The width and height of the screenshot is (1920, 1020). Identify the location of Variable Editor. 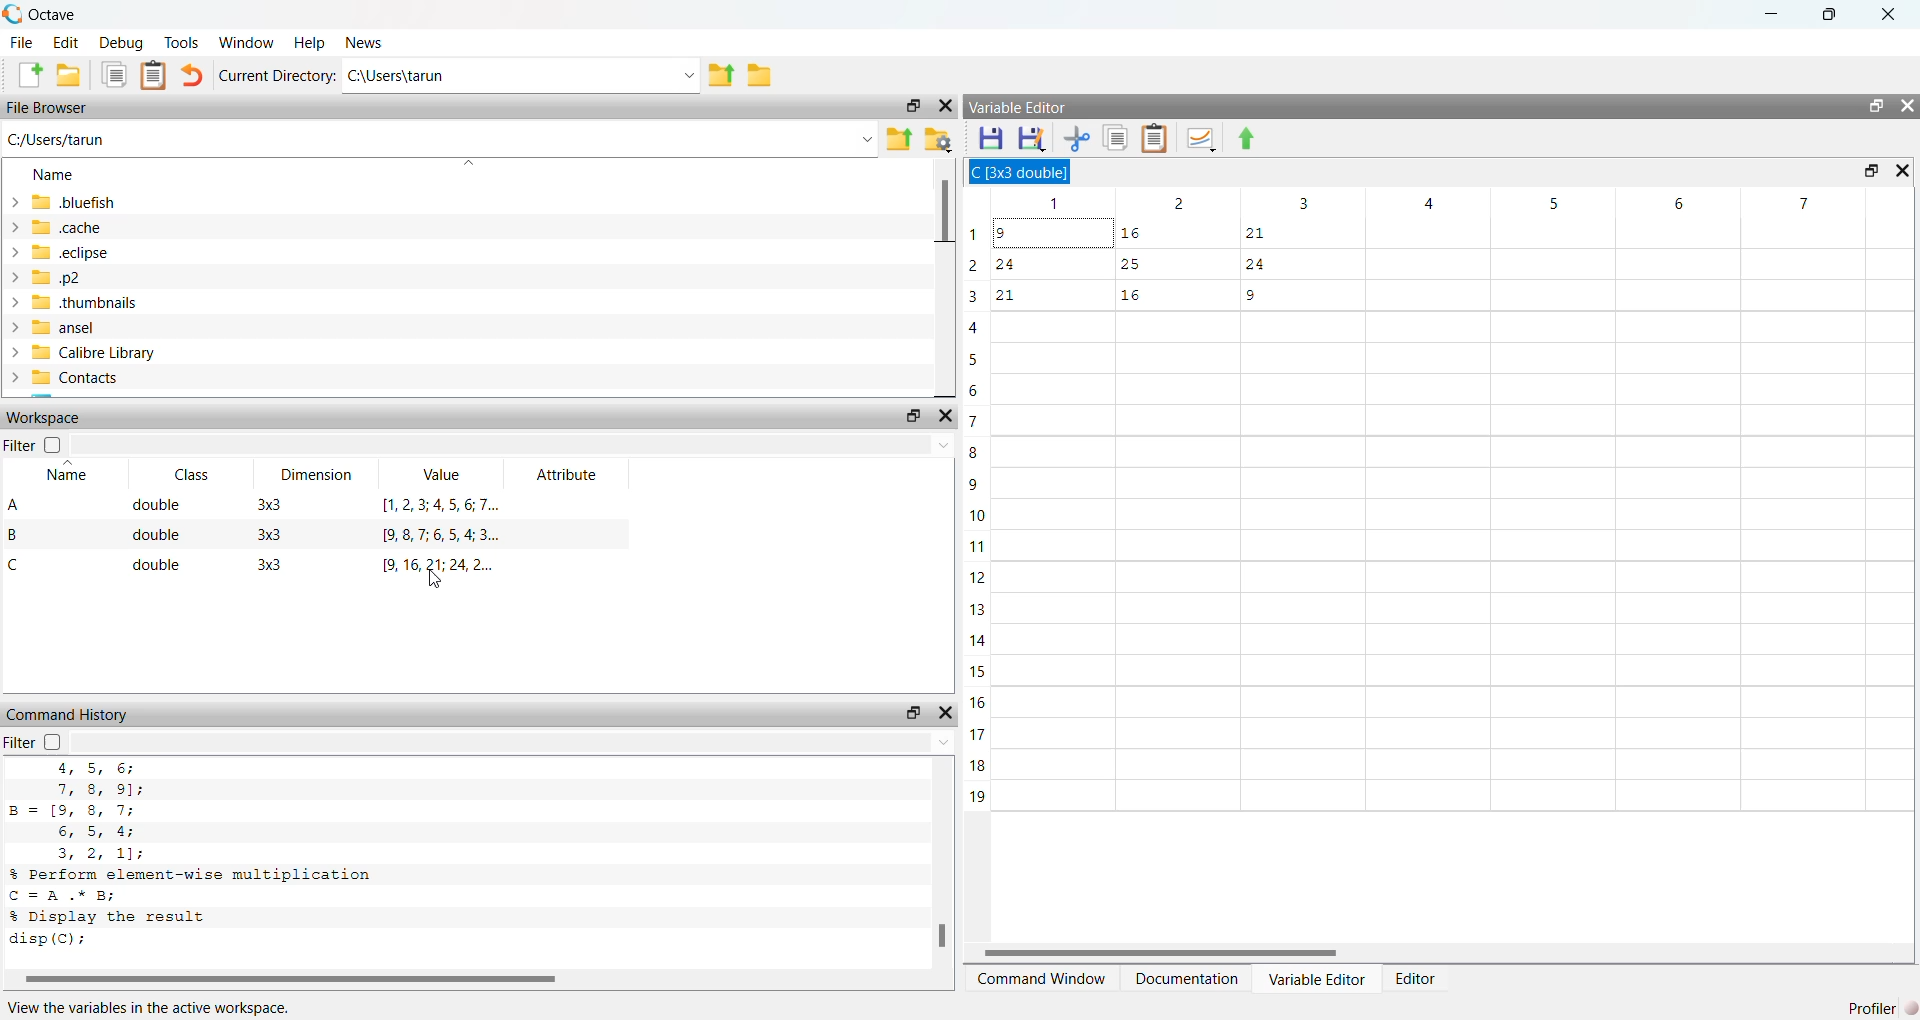
(1315, 978).